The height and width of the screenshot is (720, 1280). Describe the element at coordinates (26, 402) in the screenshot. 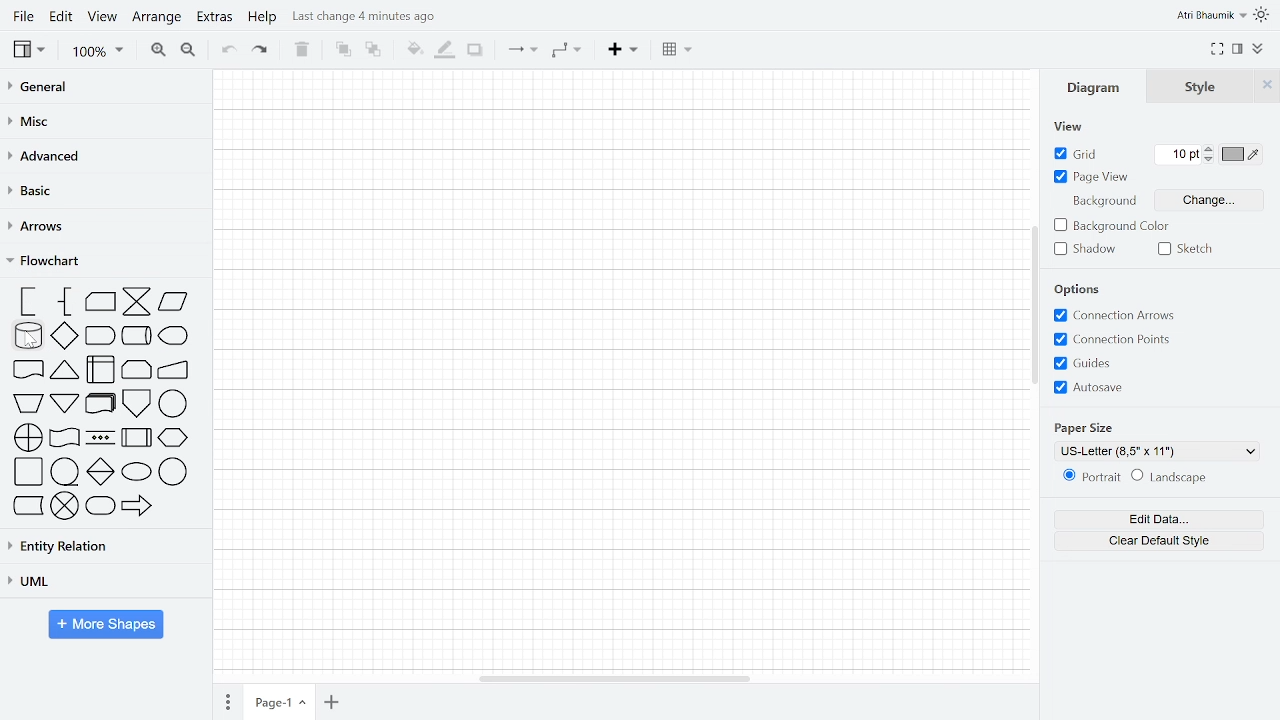

I see `manual operation` at that location.